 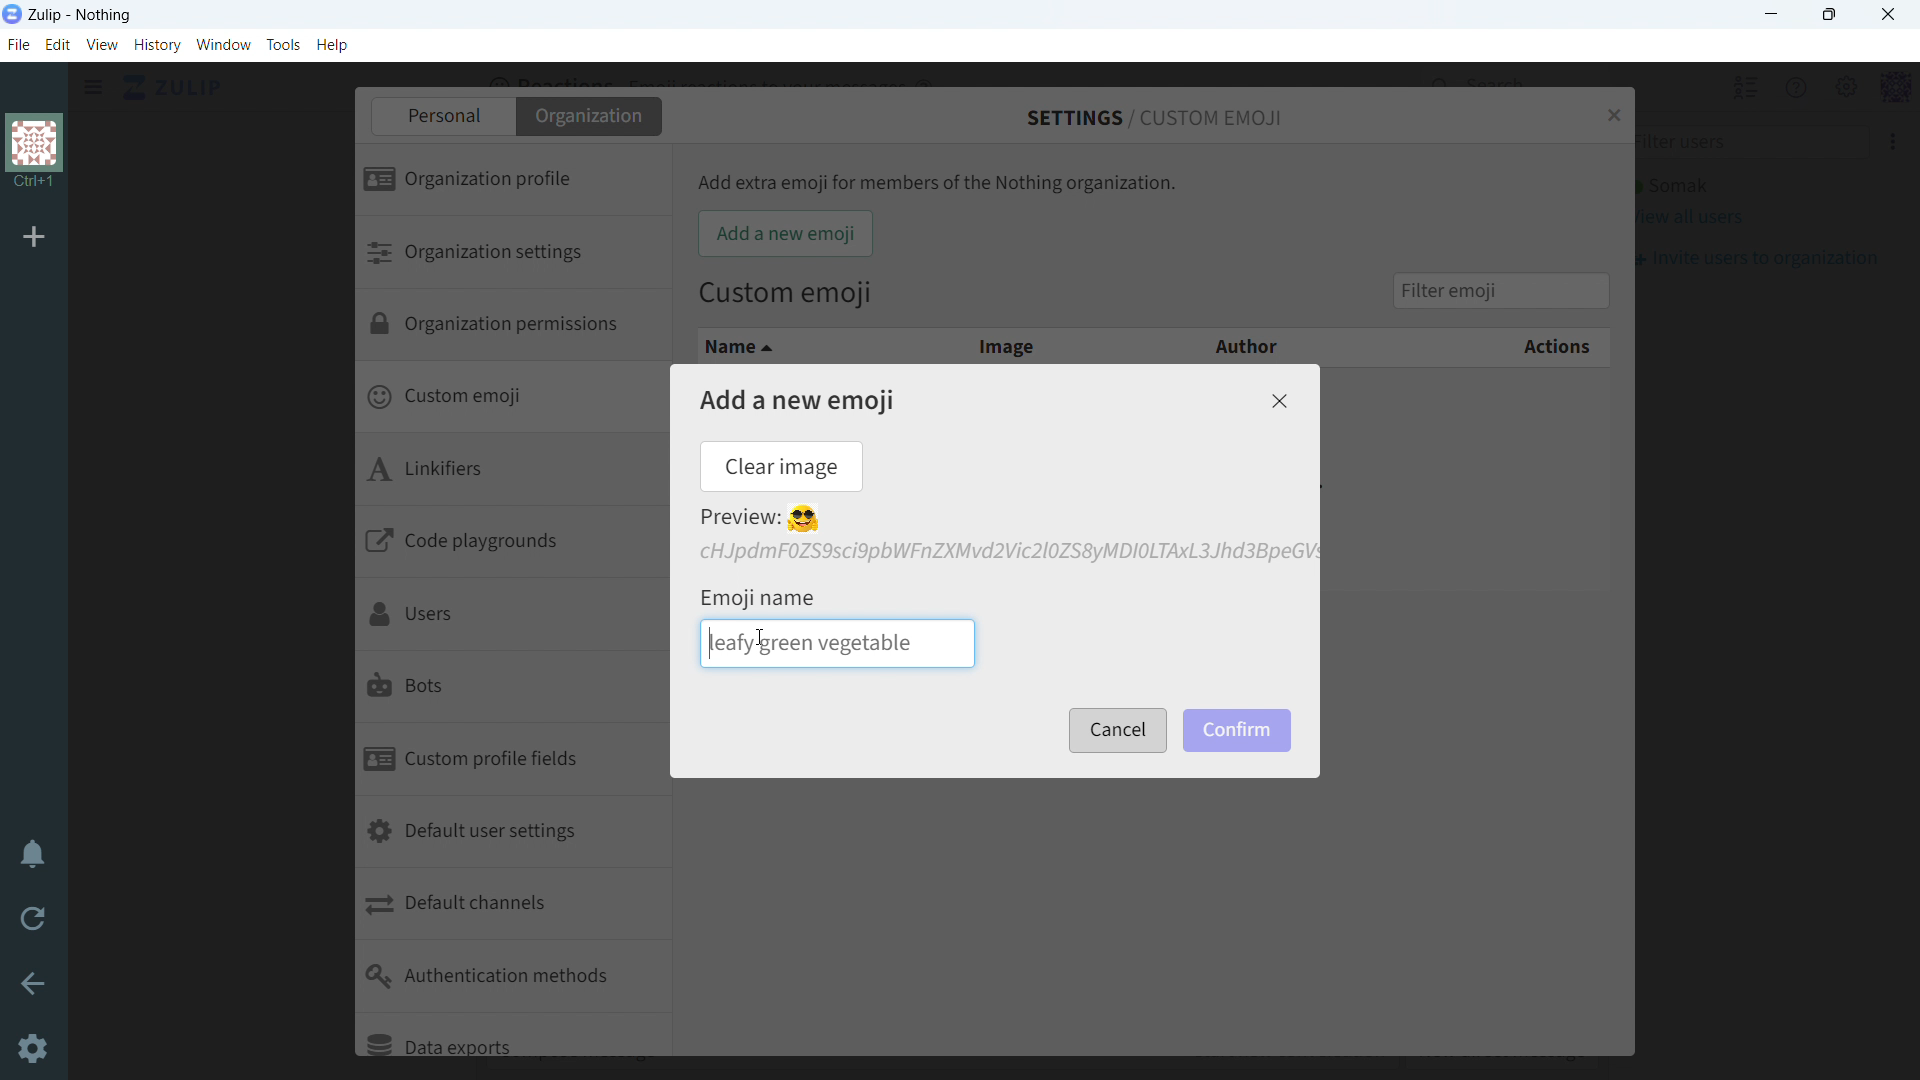 What do you see at coordinates (1908, 1069) in the screenshot?
I see `scroll down` at bounding box center [1908, 1069].